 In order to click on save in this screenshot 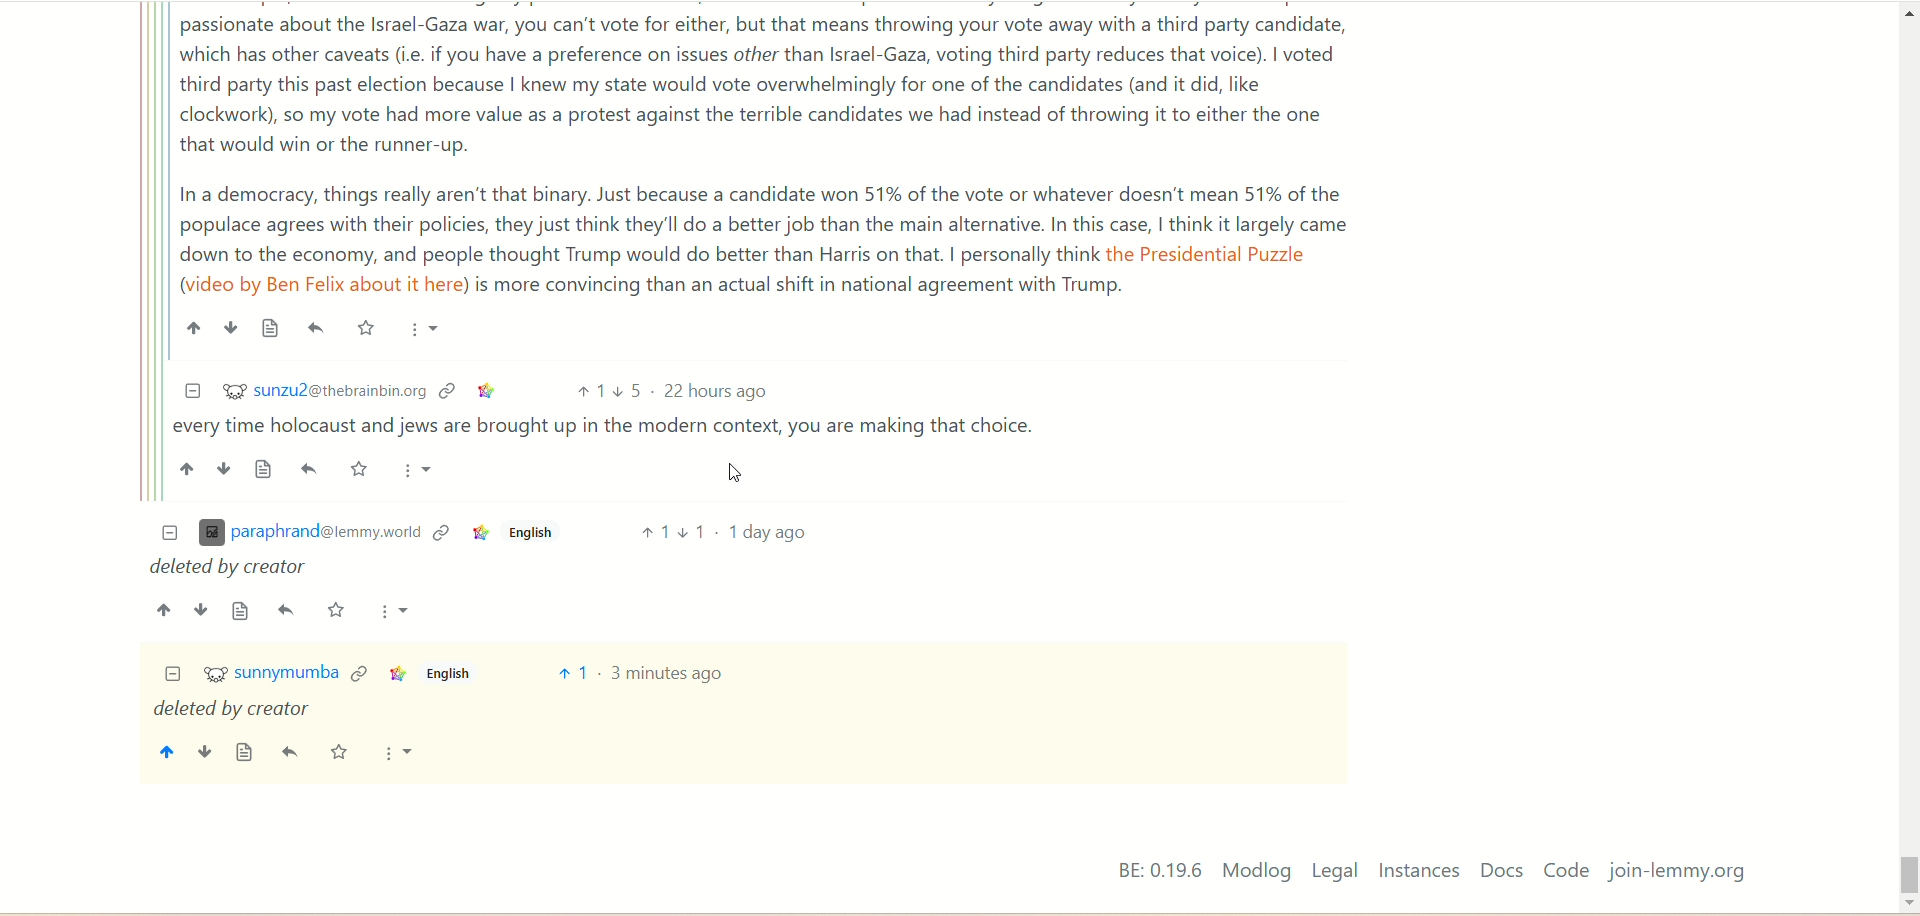, I will do `click(339, 754)`.